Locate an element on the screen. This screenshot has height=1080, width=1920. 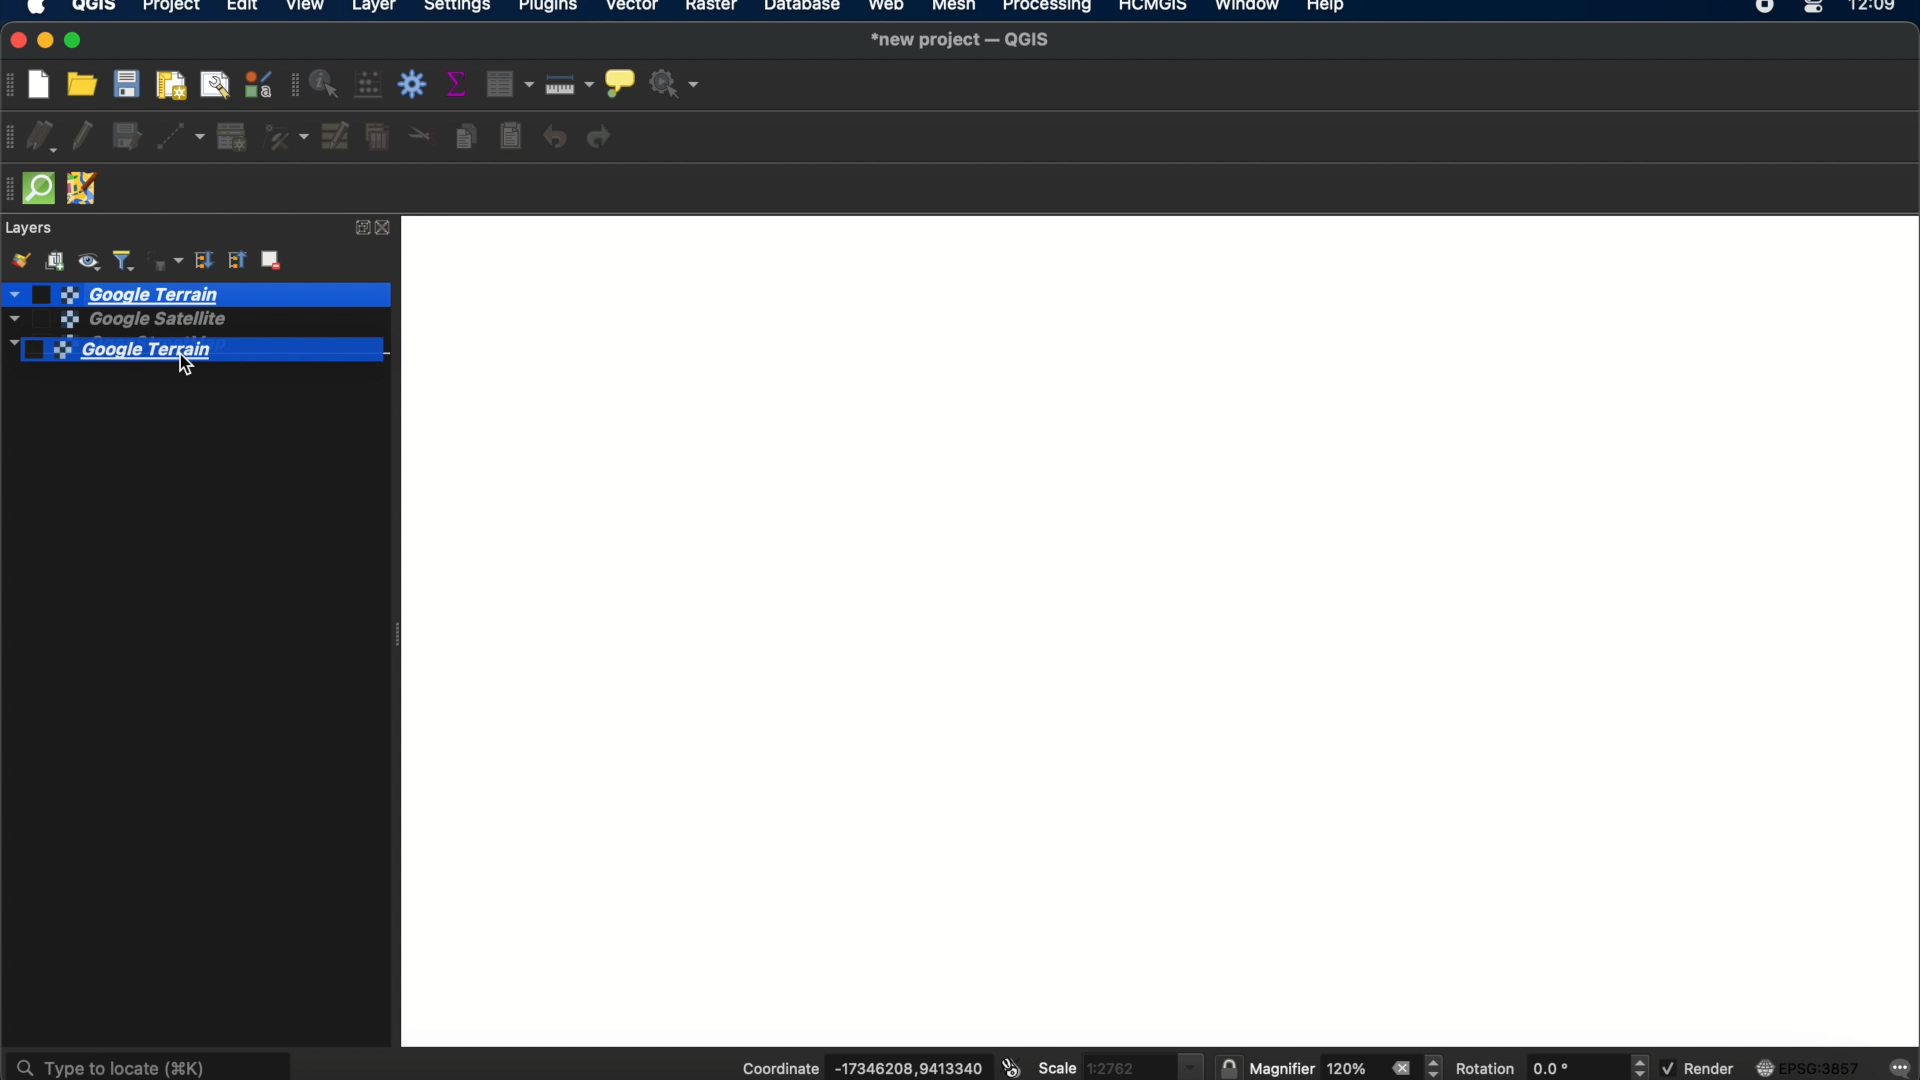
open field calculator is located at coordinates (370, 86).